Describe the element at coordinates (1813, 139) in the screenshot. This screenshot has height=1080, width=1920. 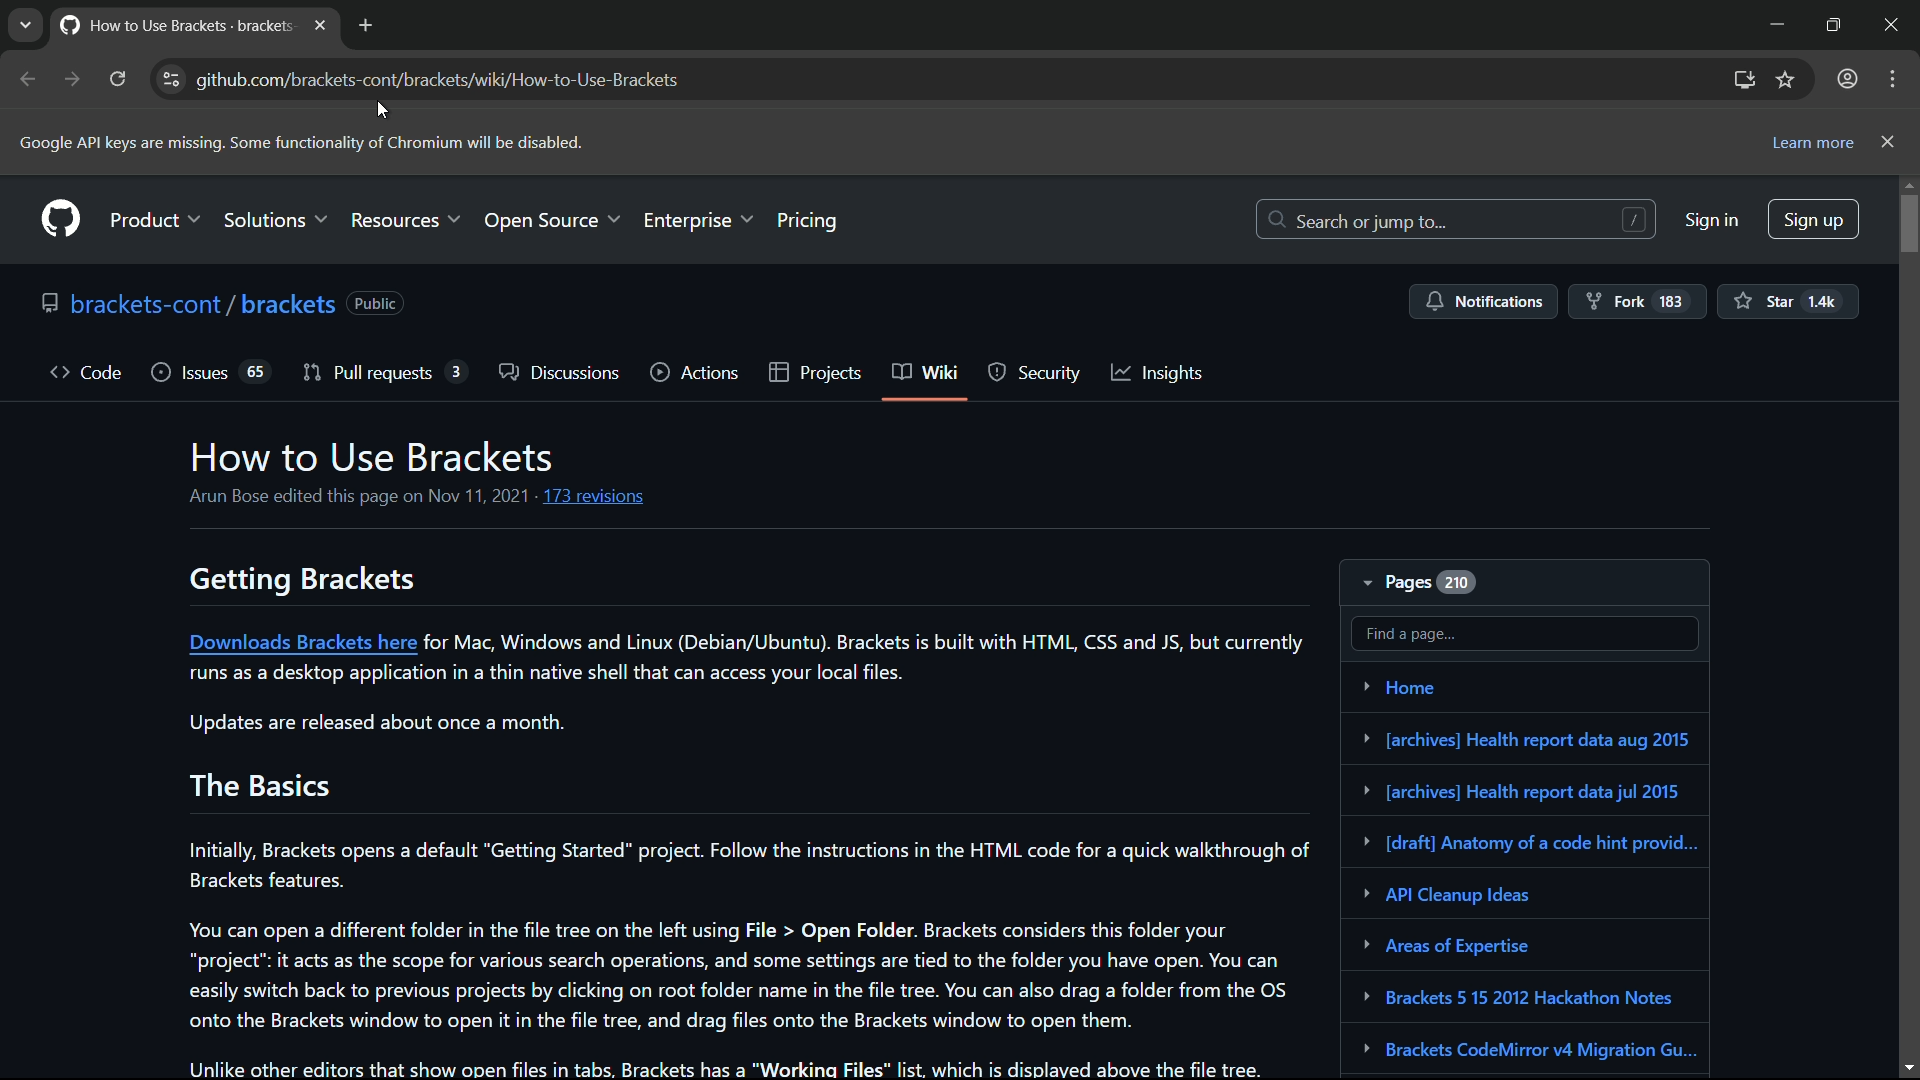
I see `learn more` at that location.